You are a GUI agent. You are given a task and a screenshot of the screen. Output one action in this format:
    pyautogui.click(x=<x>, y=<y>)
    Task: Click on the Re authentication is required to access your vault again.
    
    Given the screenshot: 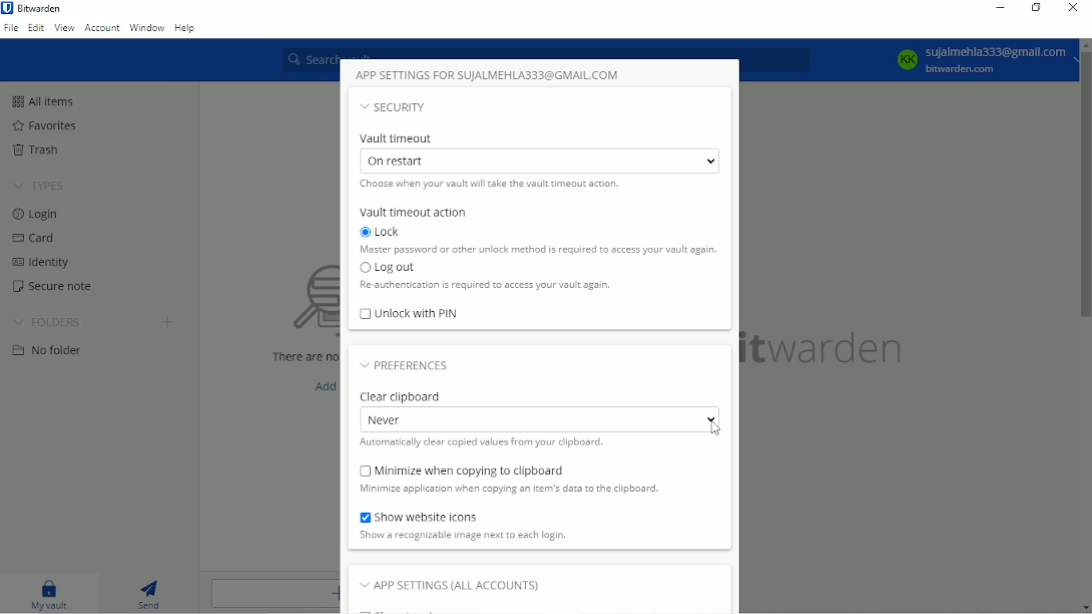 What is the action you would take?
    pyautogui.click(x=485, y=287)
    